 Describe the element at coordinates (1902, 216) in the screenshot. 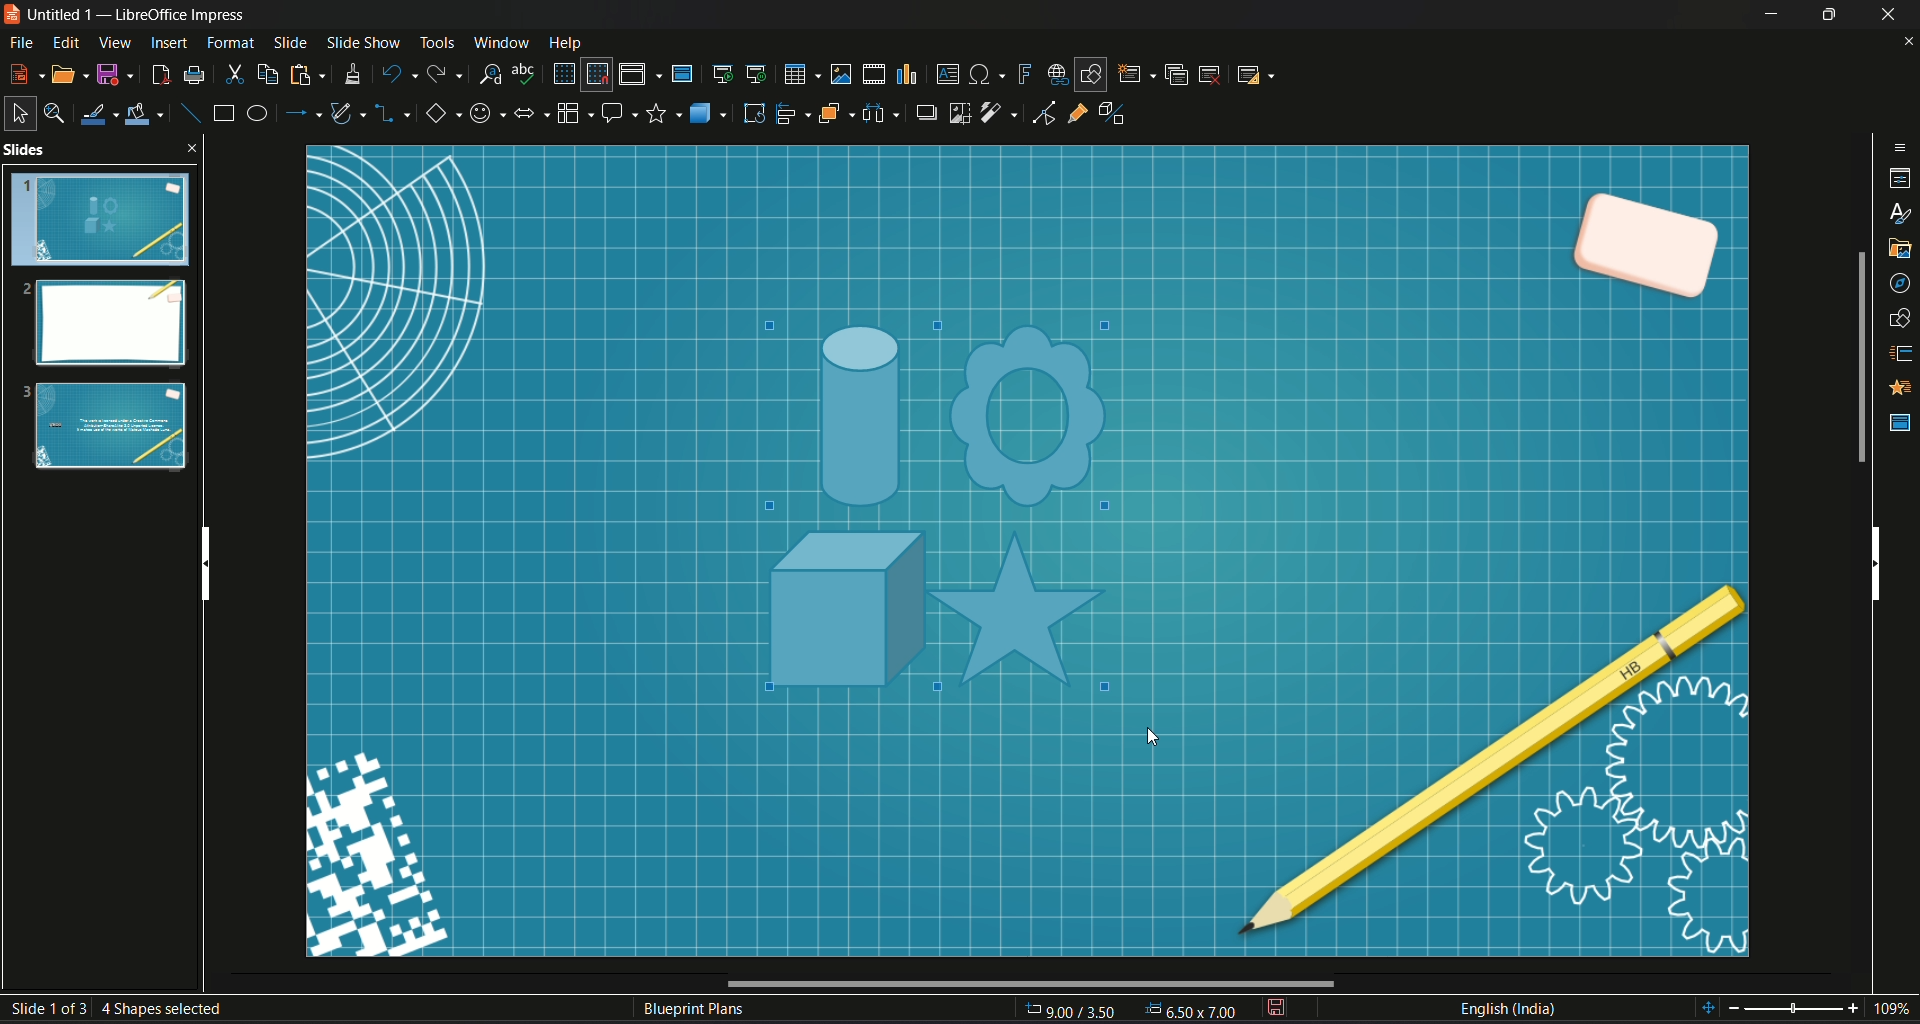

I see `styles` at that location.